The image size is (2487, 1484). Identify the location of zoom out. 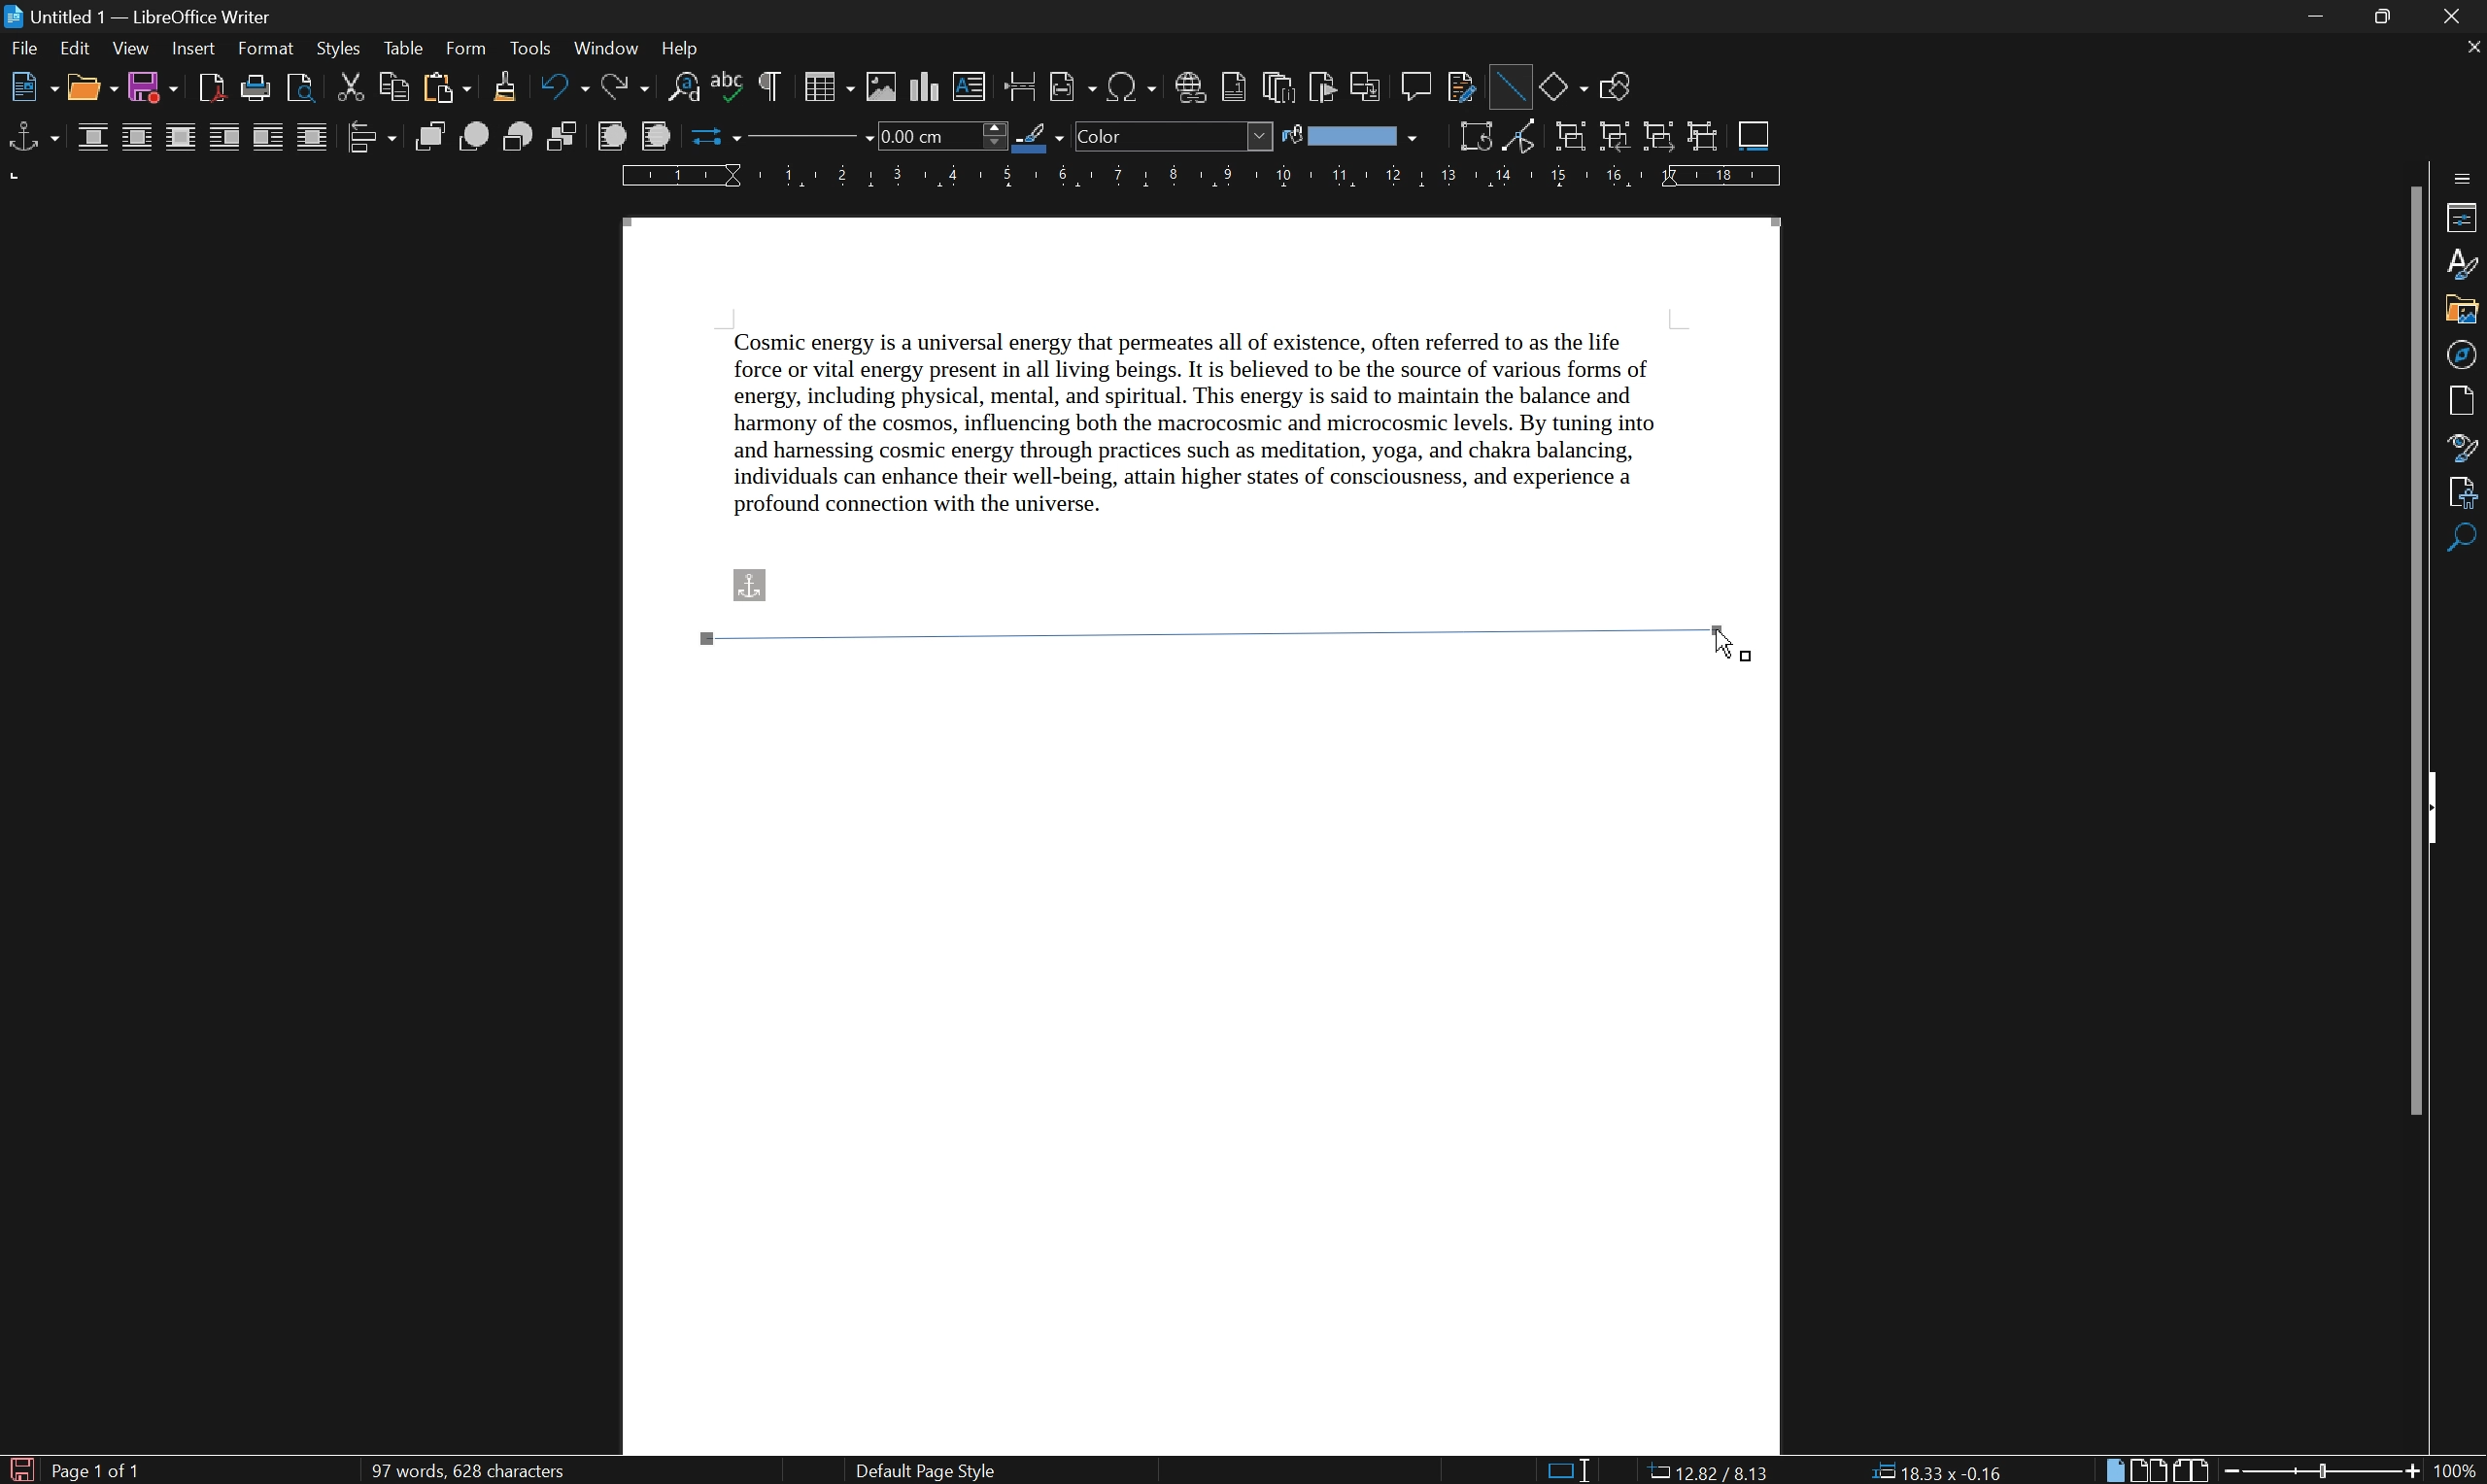
(2235, 1471).